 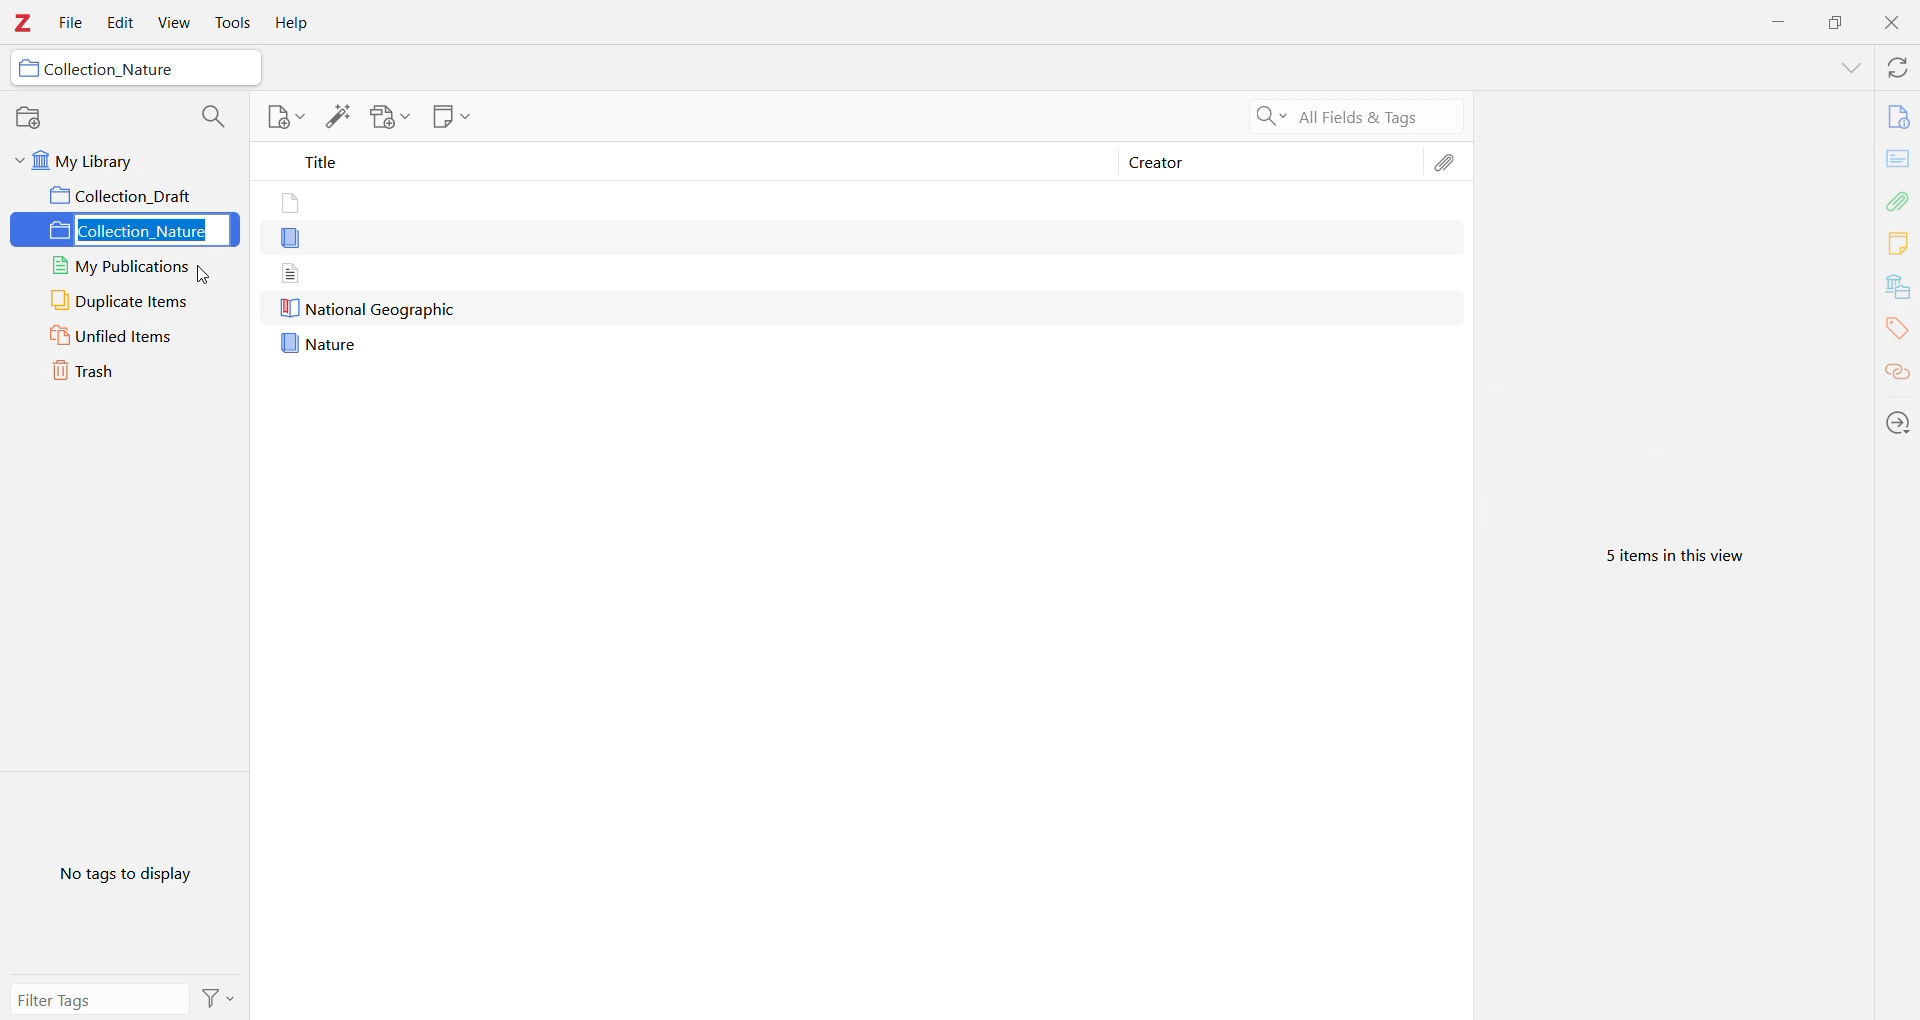 I want to click on Title, so click(x=690, y=165).